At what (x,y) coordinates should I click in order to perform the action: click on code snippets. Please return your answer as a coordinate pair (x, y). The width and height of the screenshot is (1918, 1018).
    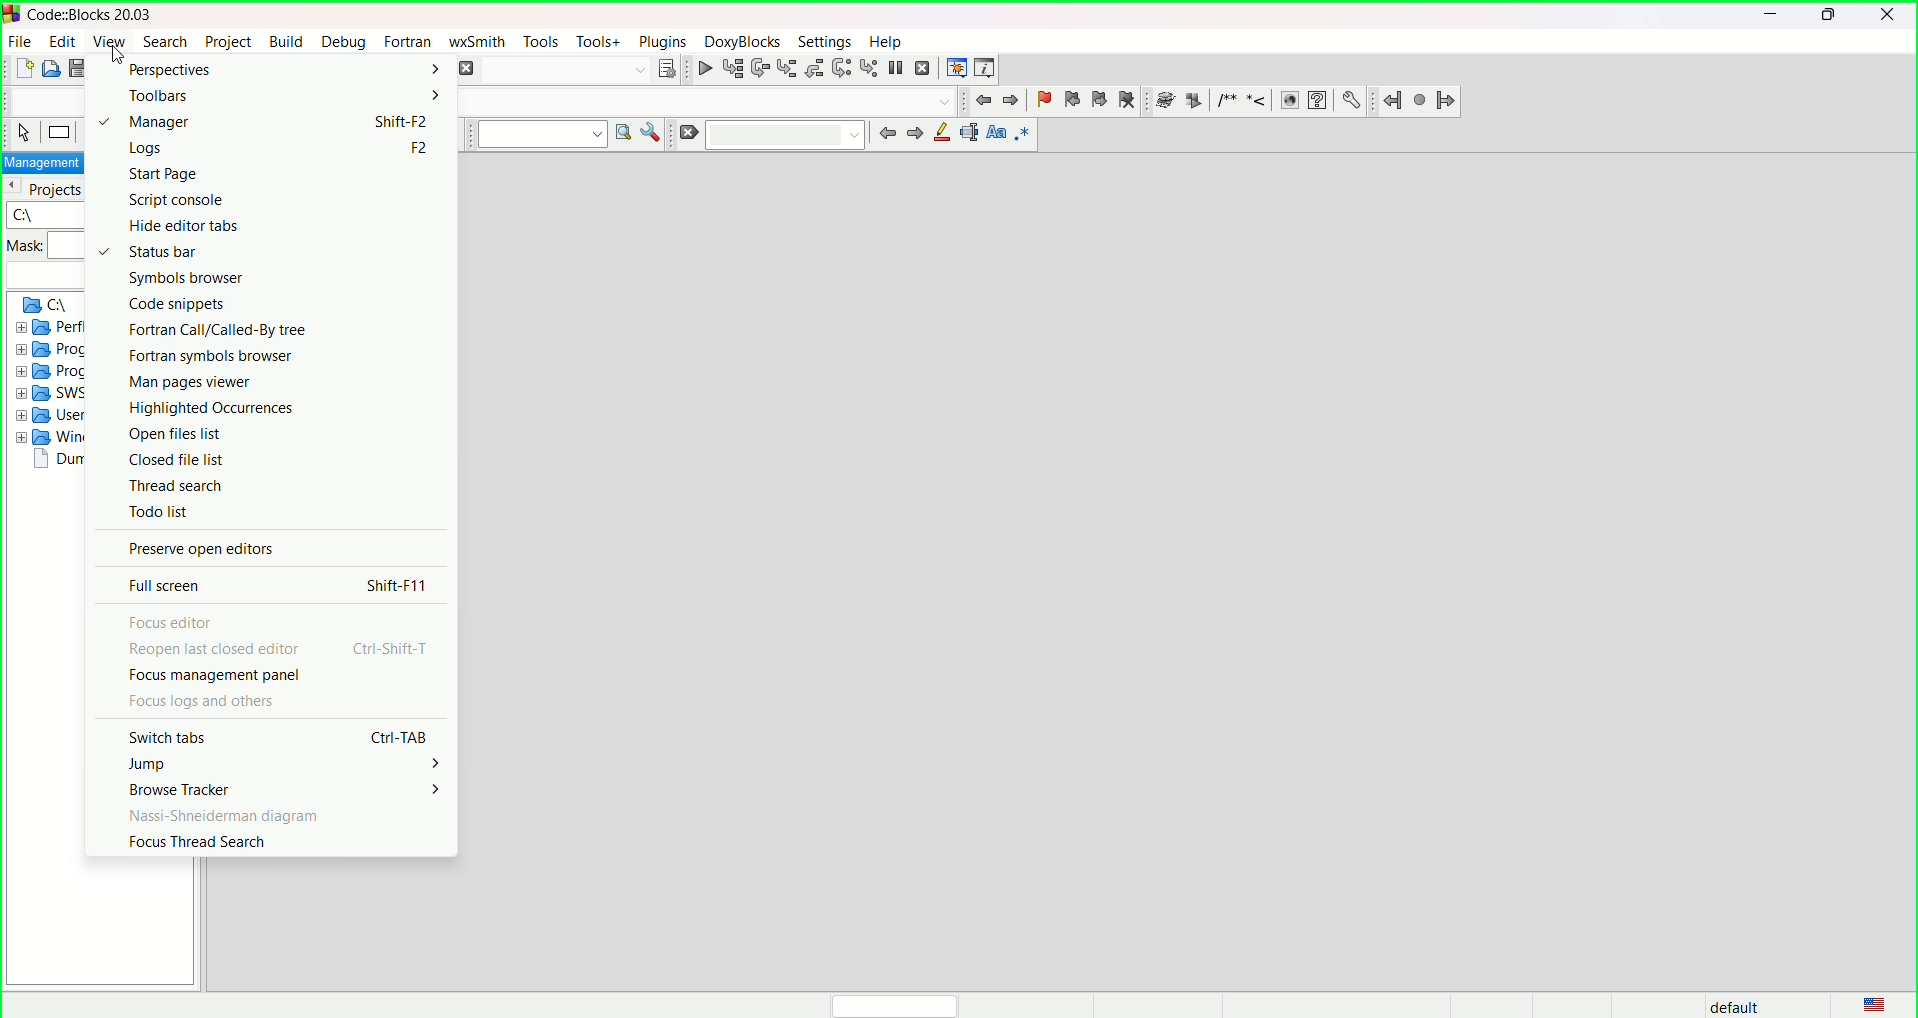
    Looking at the image, I should click on (176, 303).